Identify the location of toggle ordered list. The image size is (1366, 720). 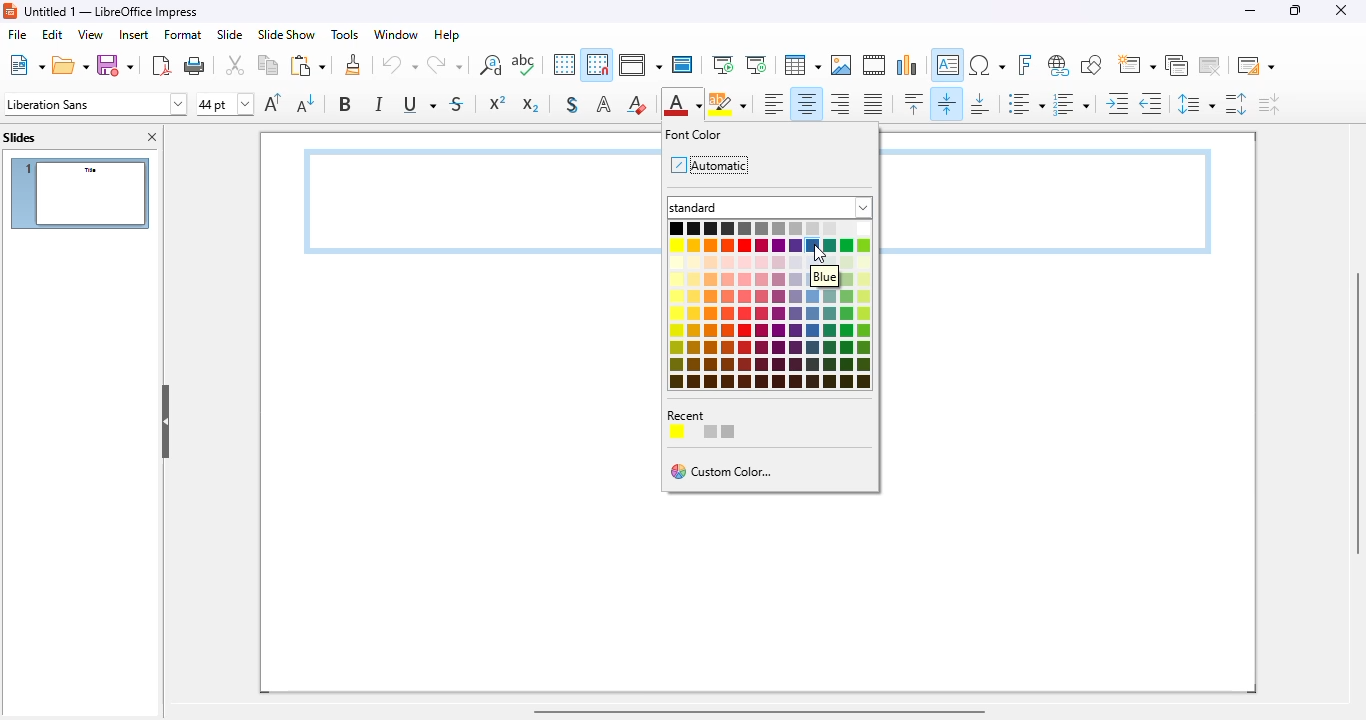
(1071, 104).